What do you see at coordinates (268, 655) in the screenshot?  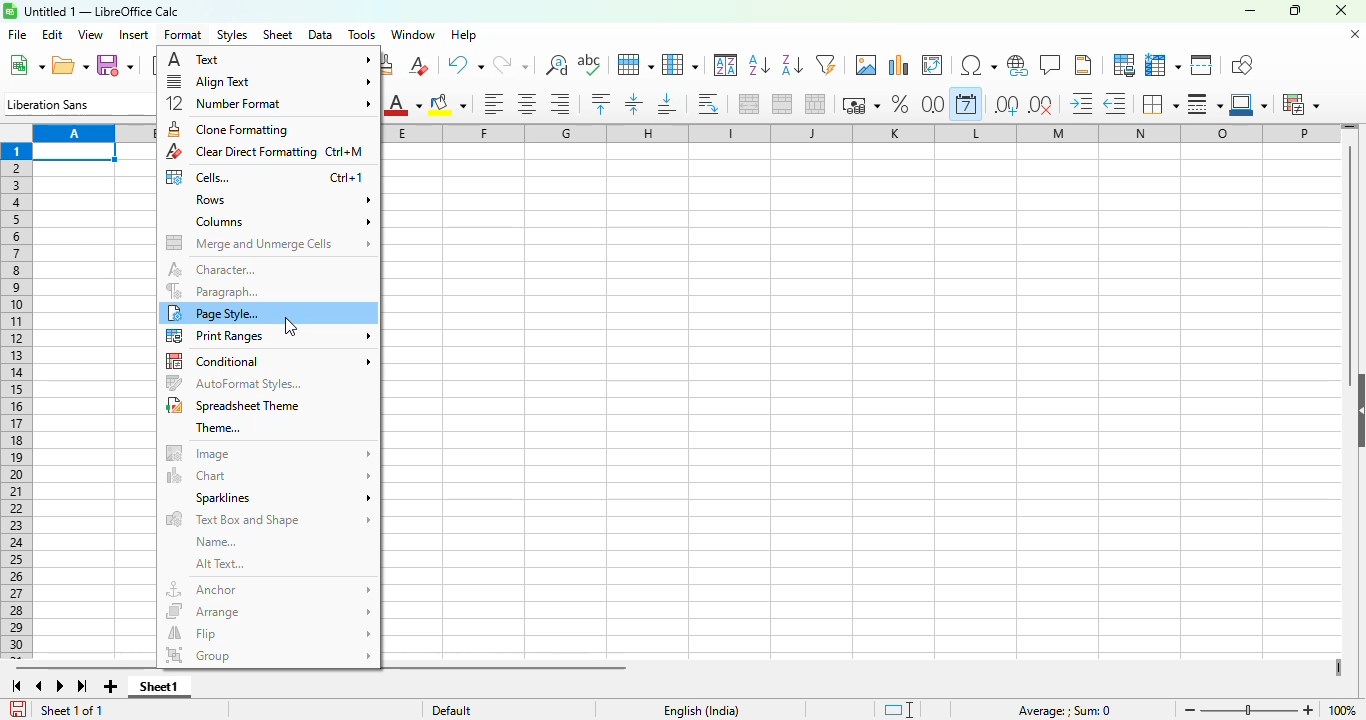 I see `group` at bounding box center [268, 655].